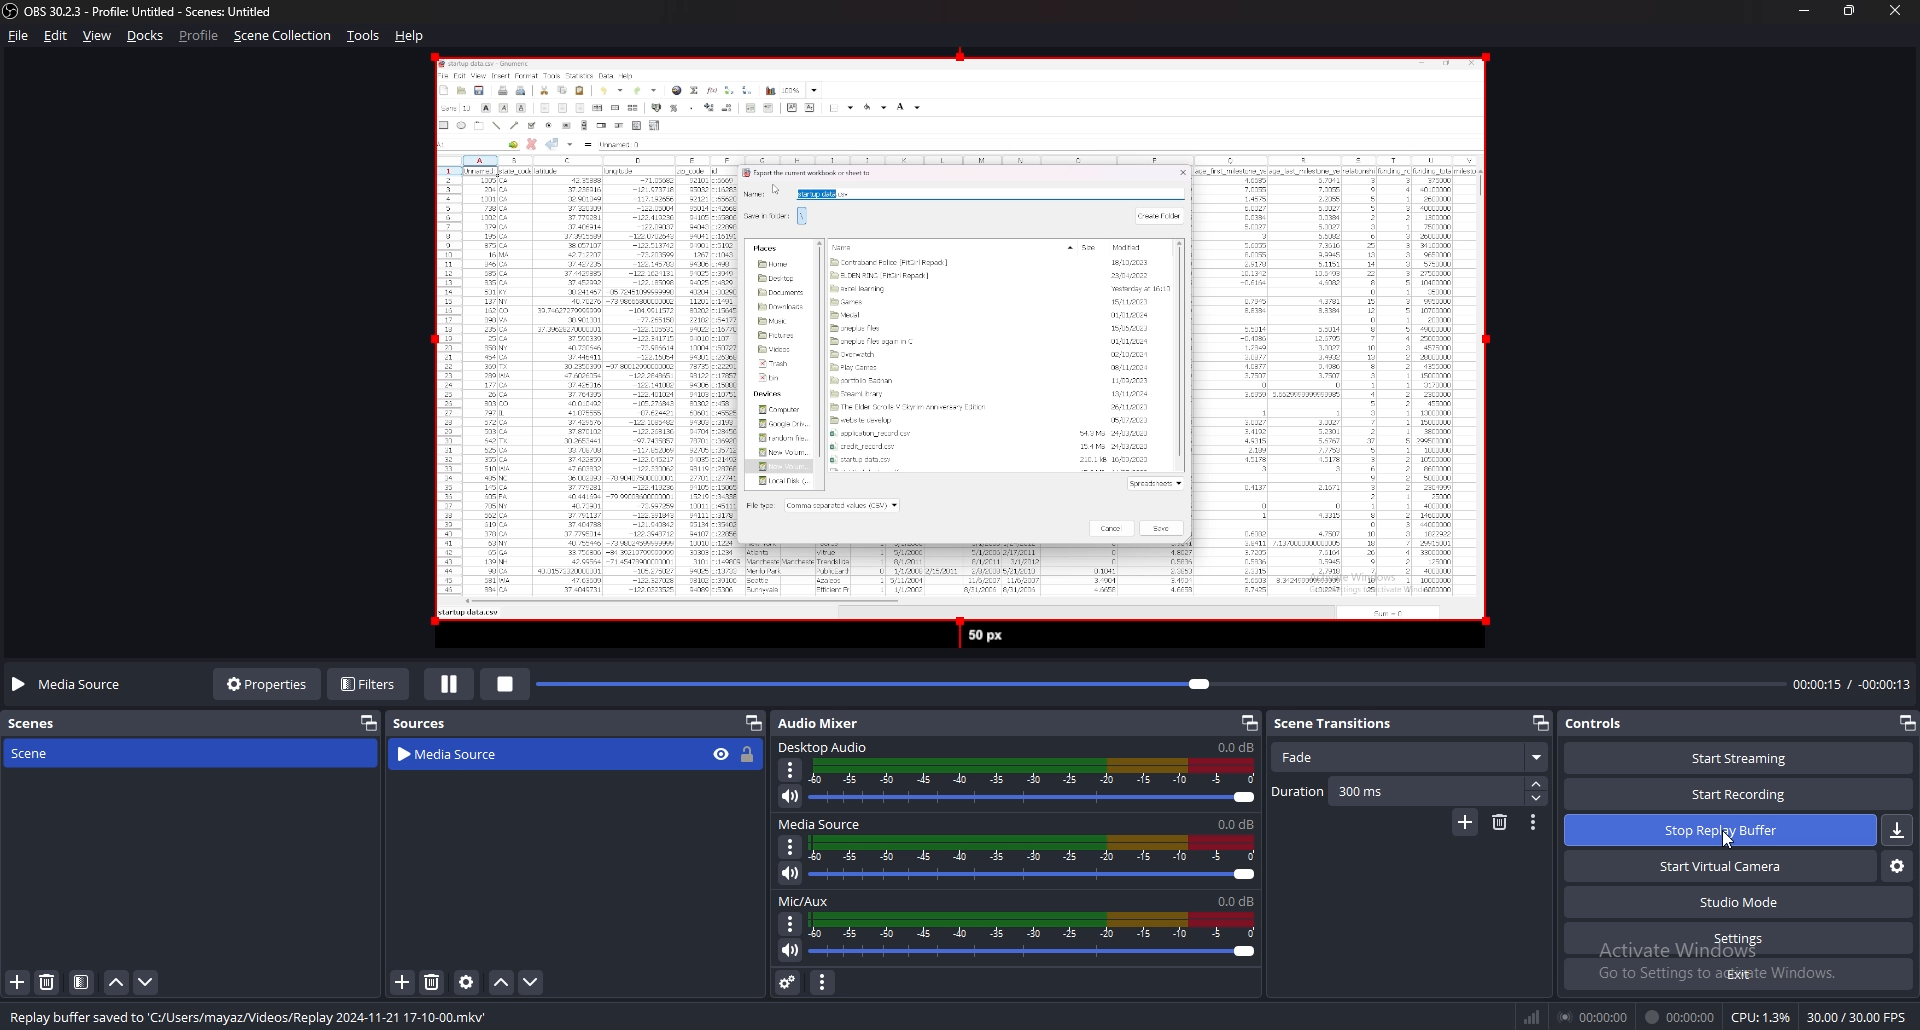 The height and width of the screenshot is (1030, 1920). I want to click on resize, so click(1848, 10).